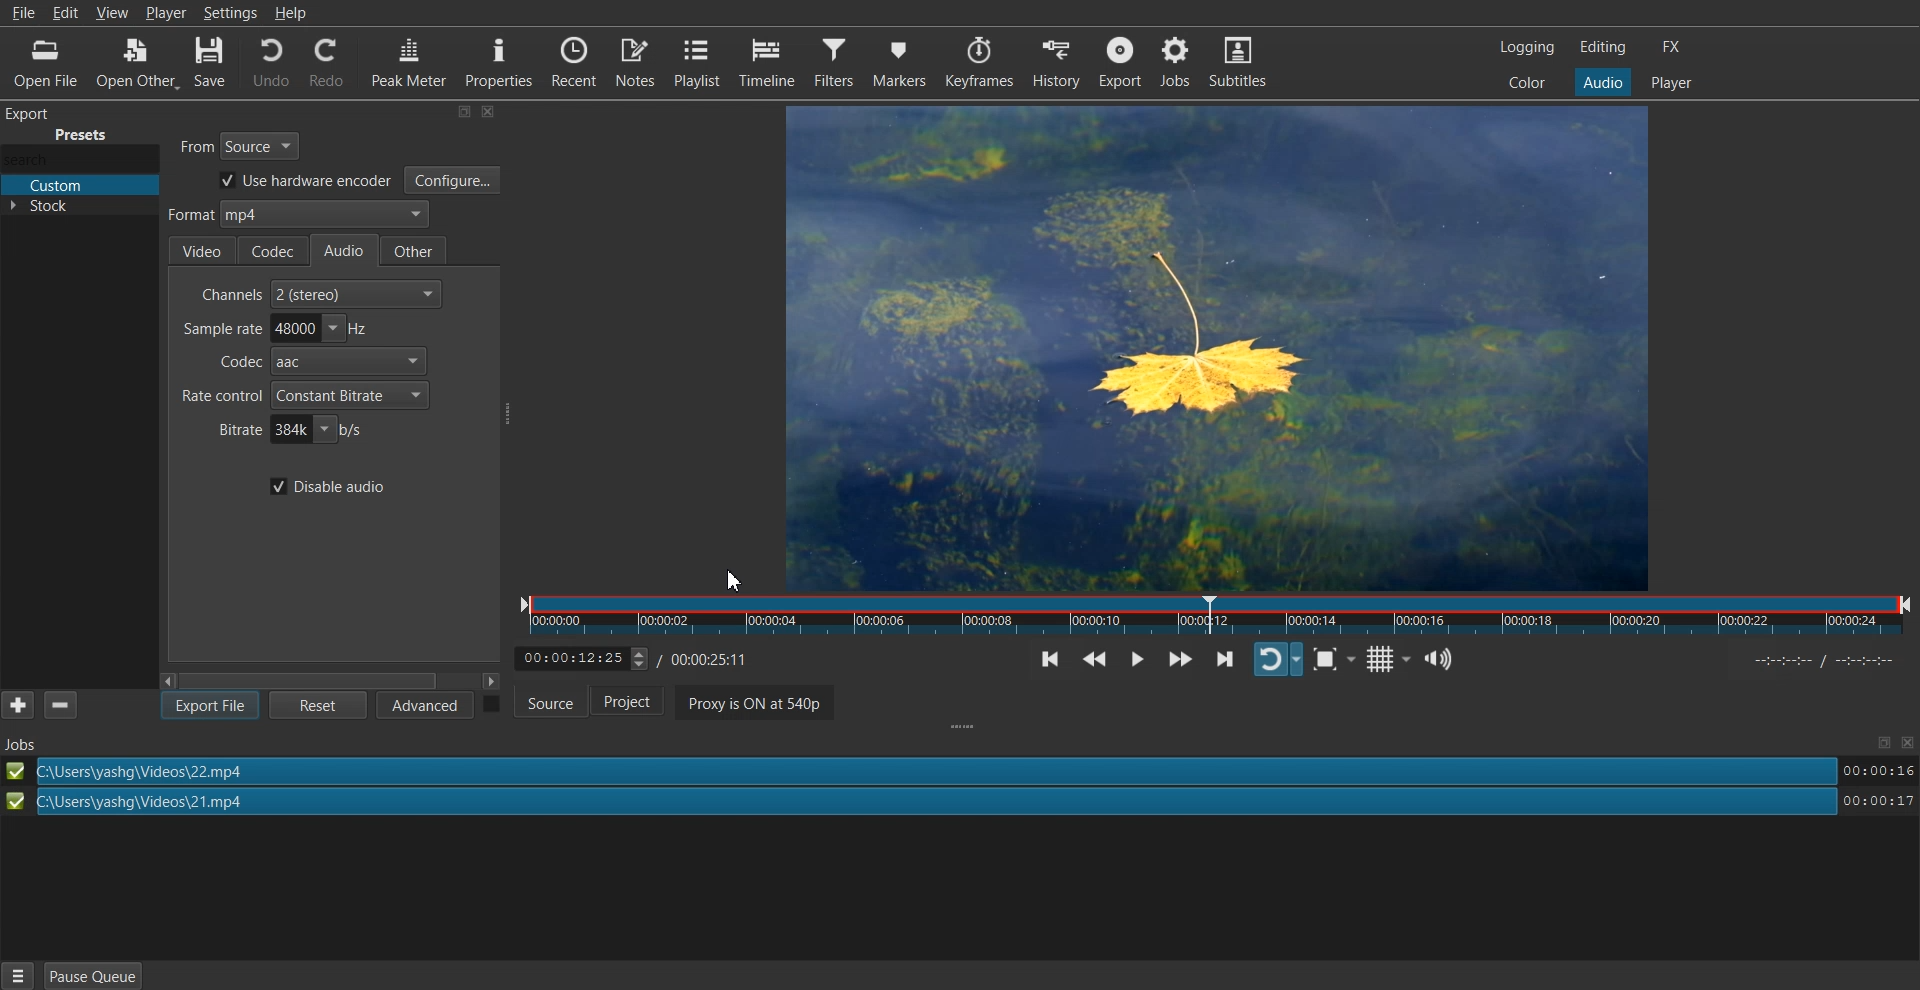 This screenshot has width=1920, height=990. What do you see at coordinates (301, 182) in the screenshot?
I see `Use hardware encoder` at bounding box center [301, 182].